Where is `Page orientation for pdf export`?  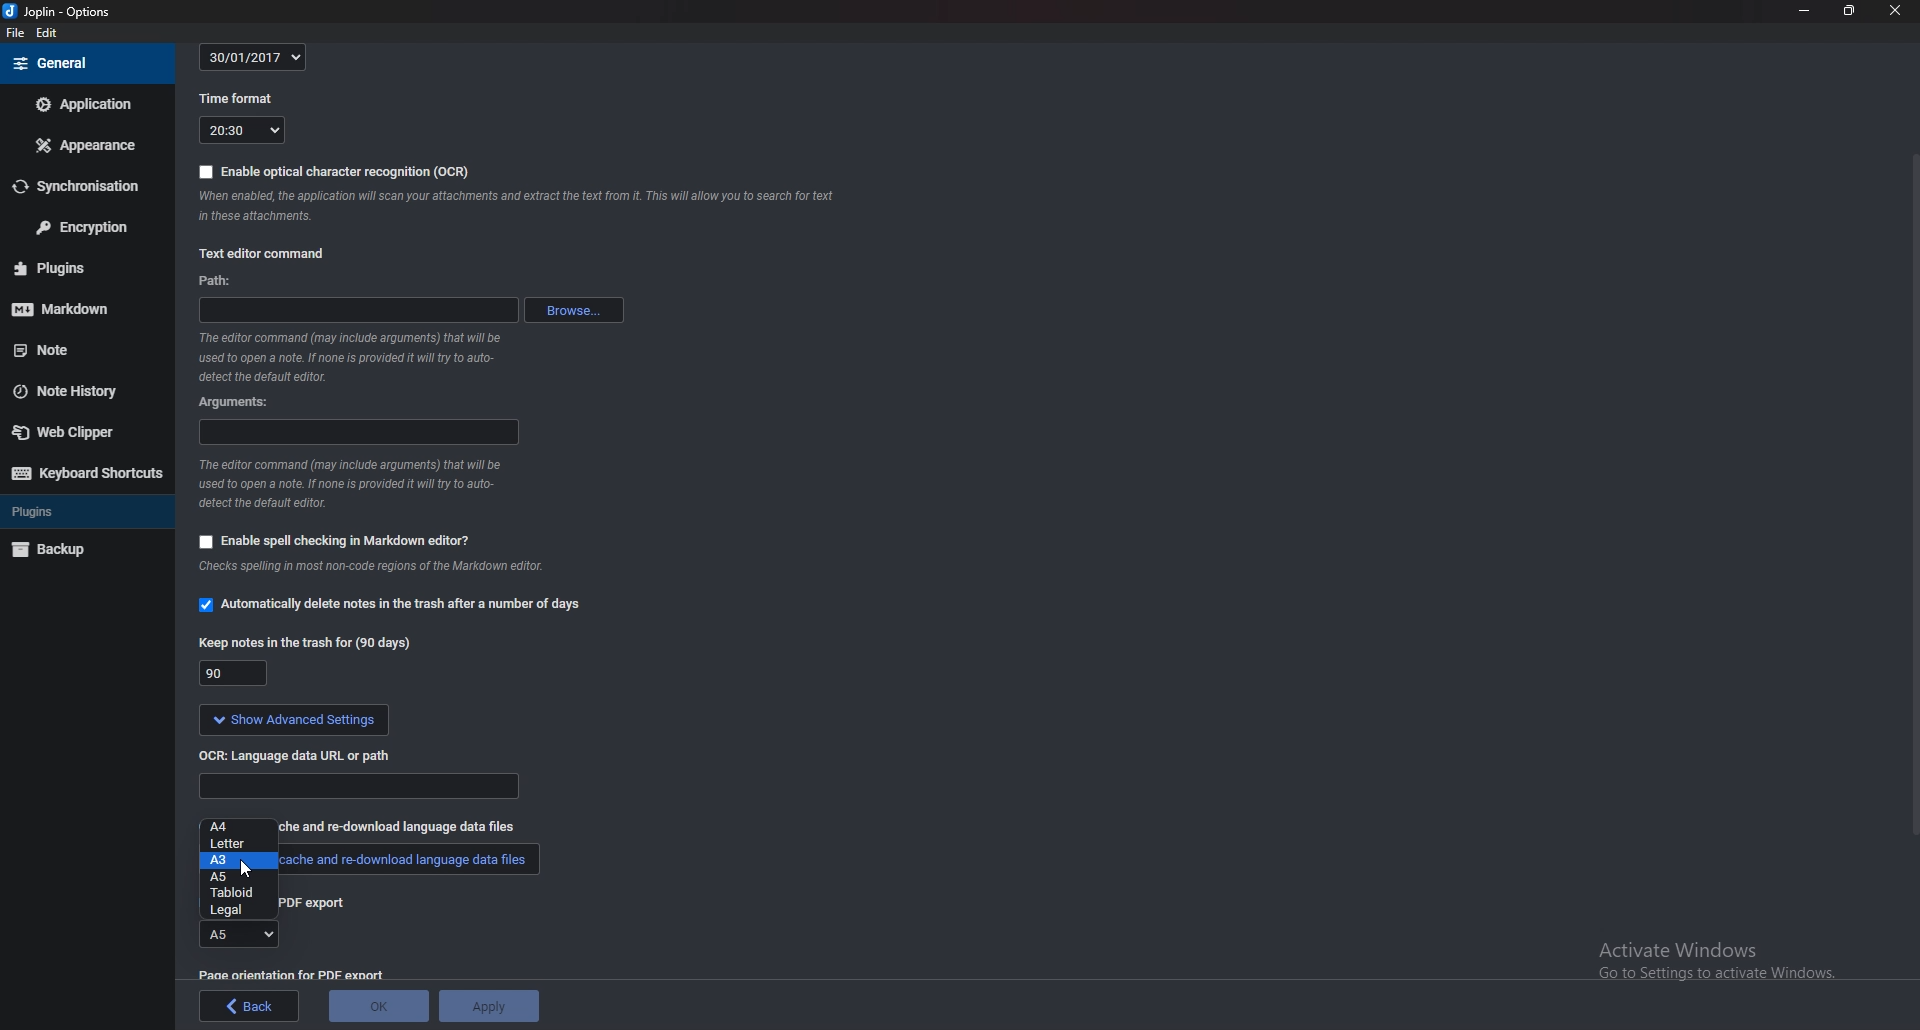 Page orientation for pdf export is located at coordinates (294, 974).